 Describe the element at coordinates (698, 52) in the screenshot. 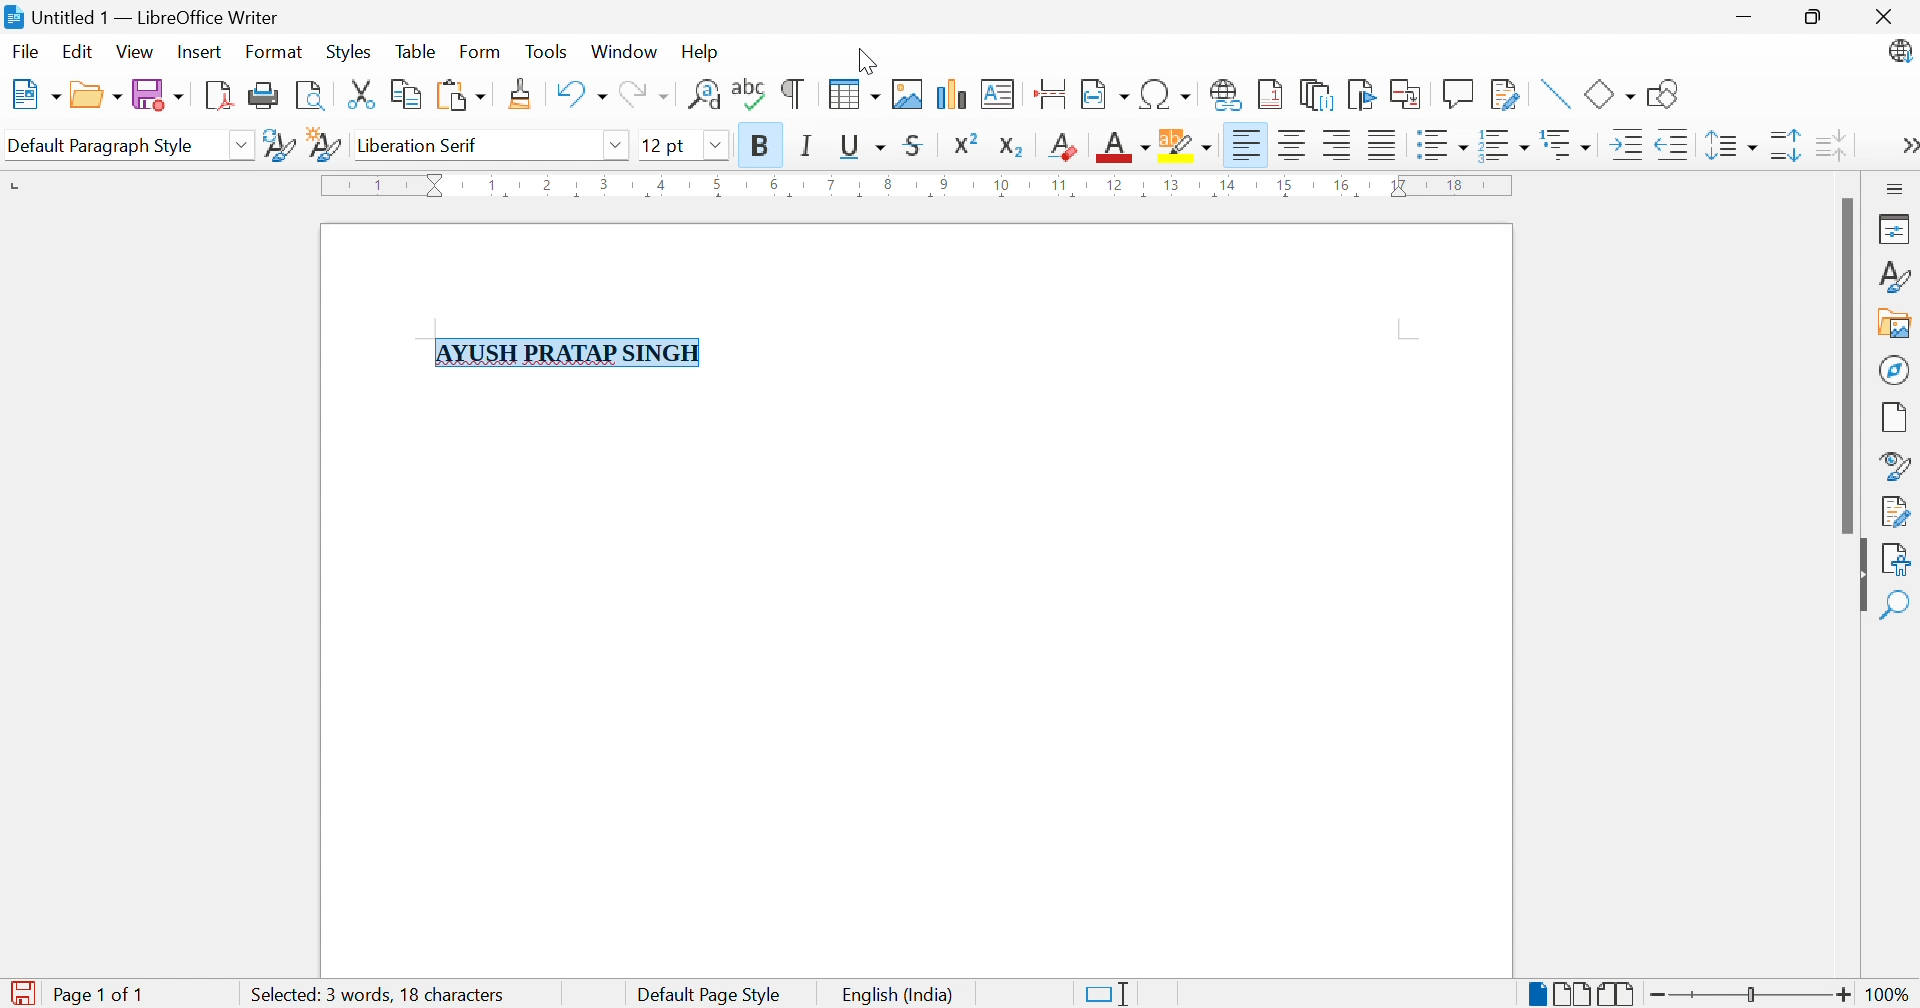

I see `Help` at that location.